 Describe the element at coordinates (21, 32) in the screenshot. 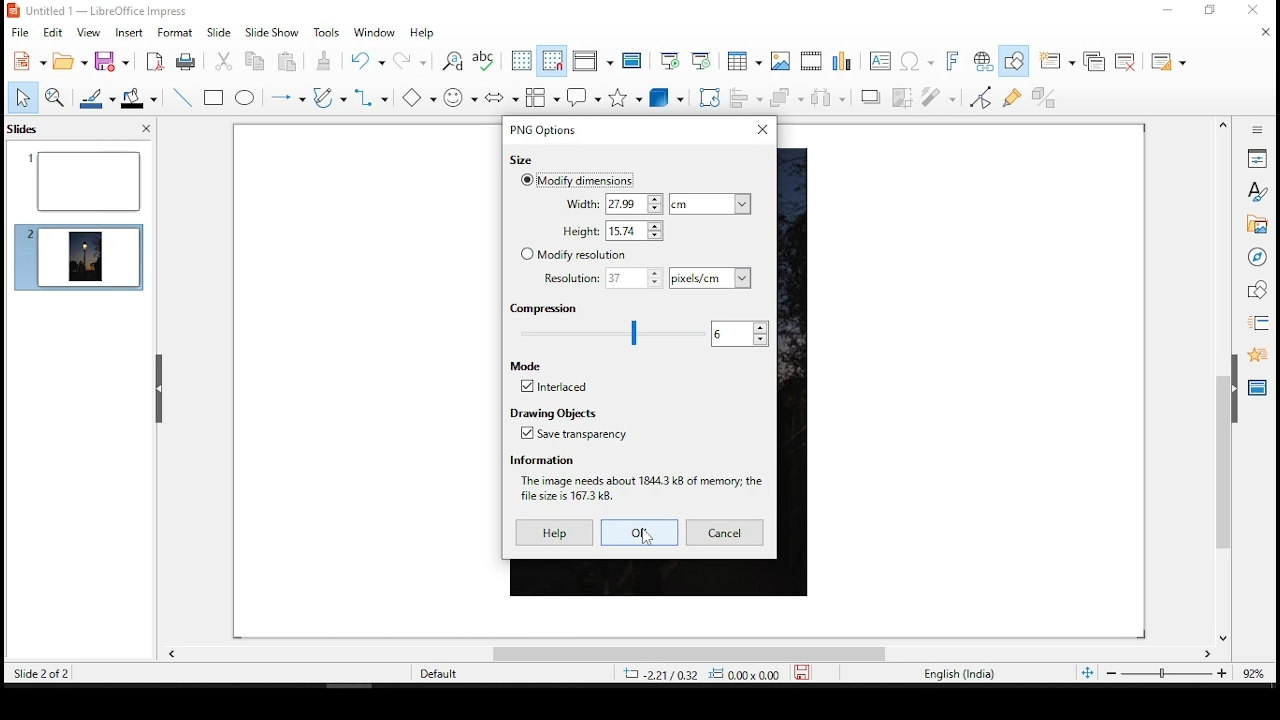

I see `file` at that location.